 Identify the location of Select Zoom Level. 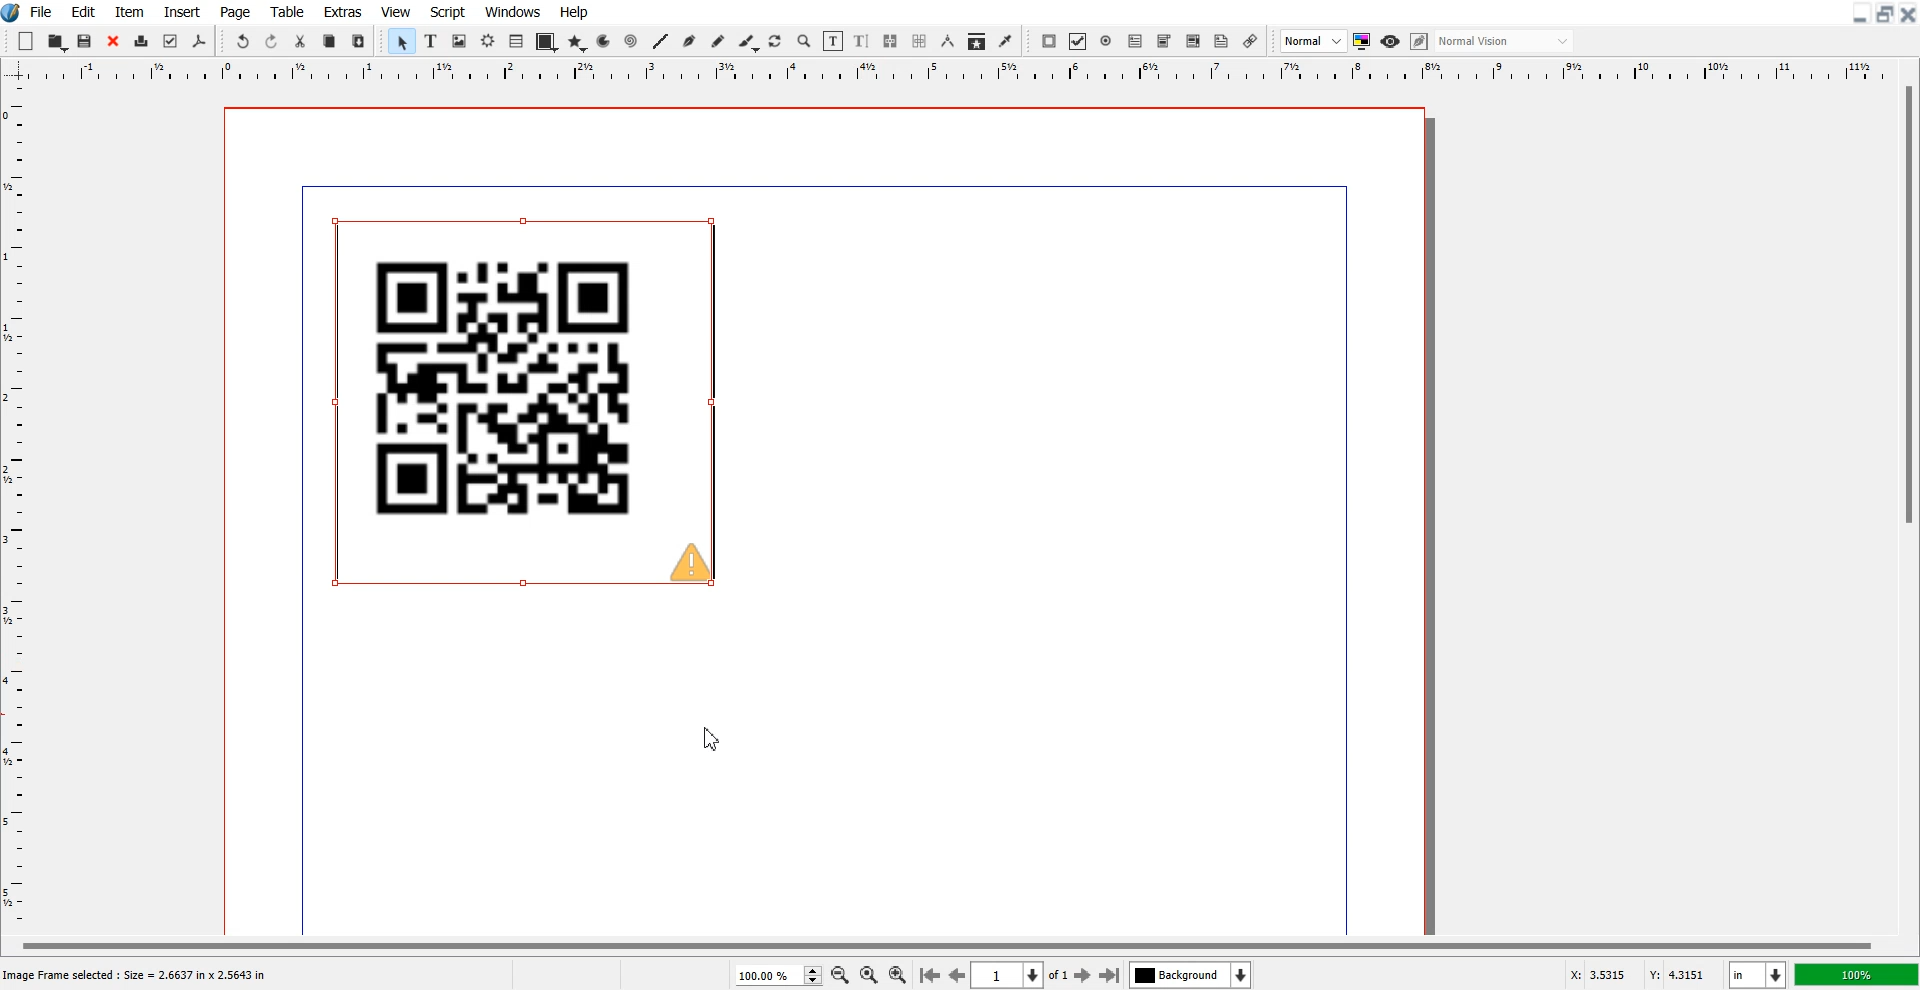
(778, 974).